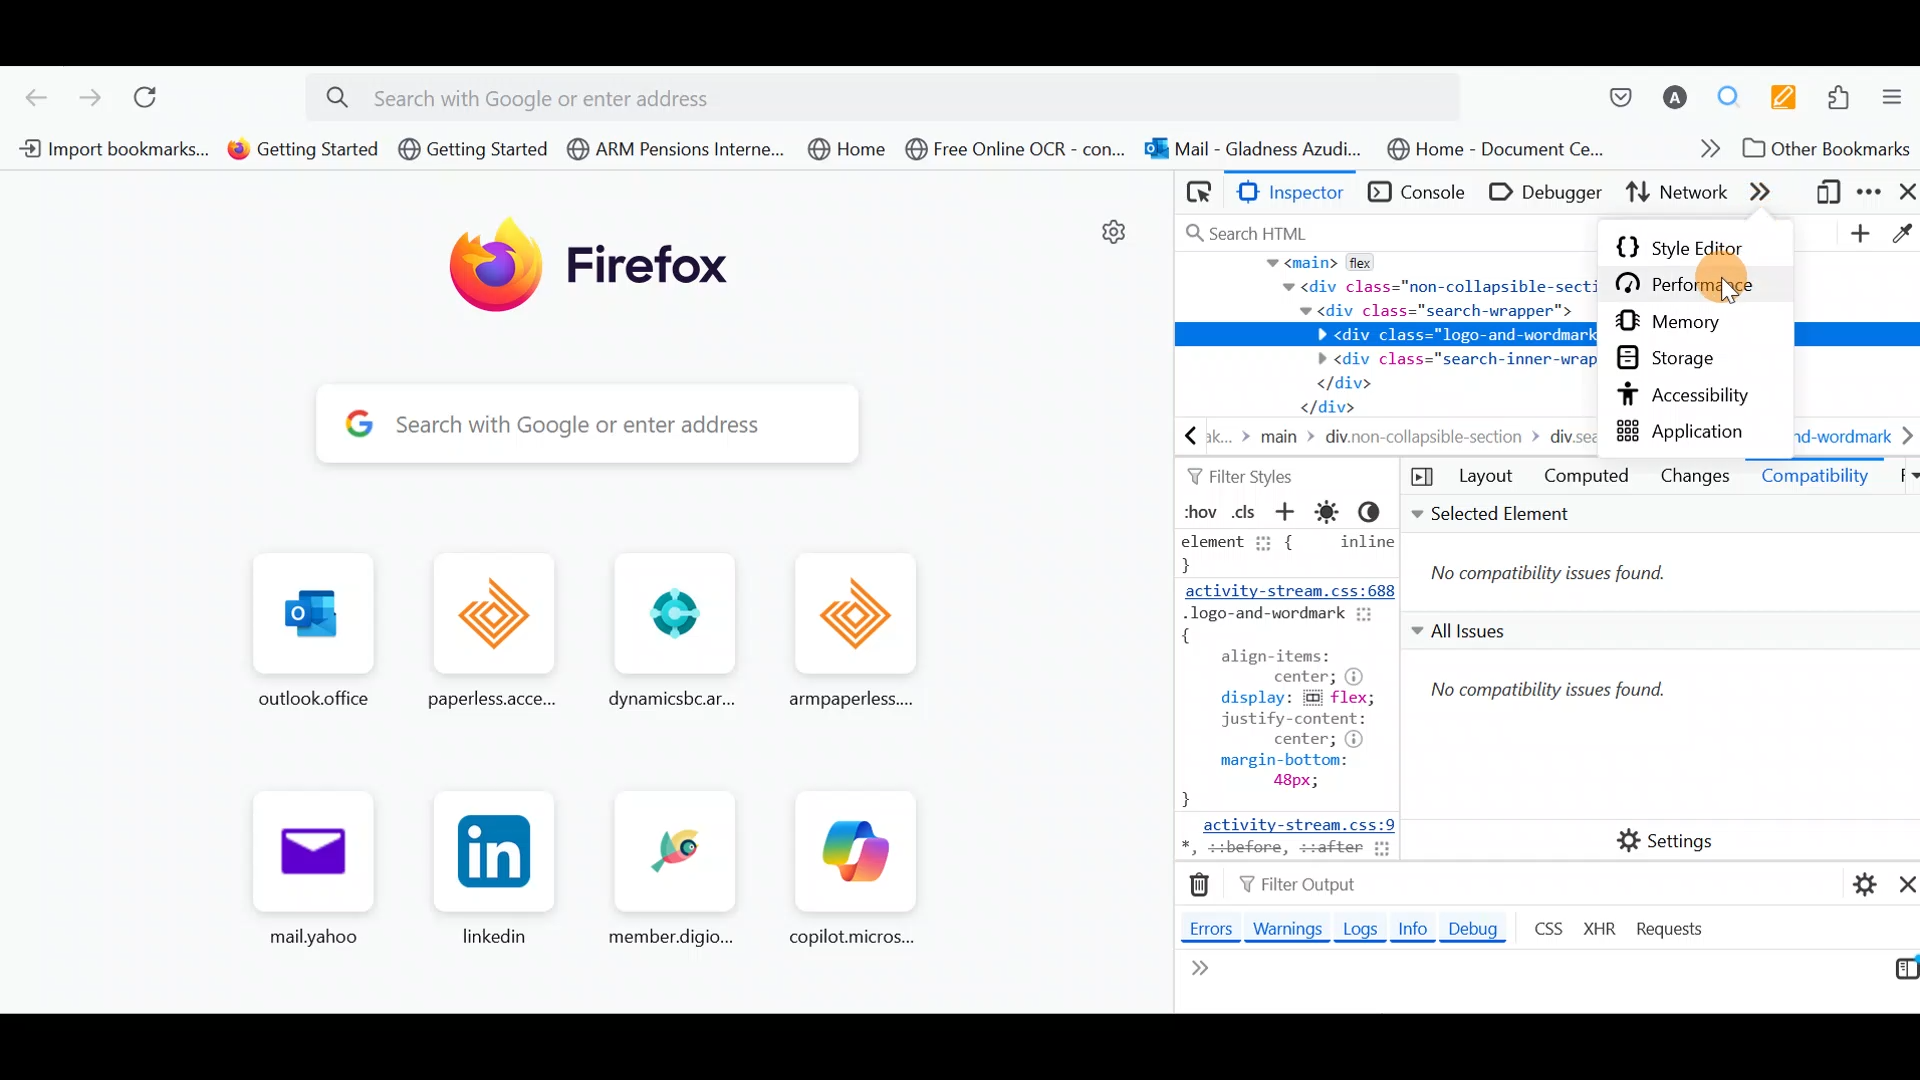 This screenshot has height=1080, width=1920. I want to click on Inspector, so click(1298, 193).